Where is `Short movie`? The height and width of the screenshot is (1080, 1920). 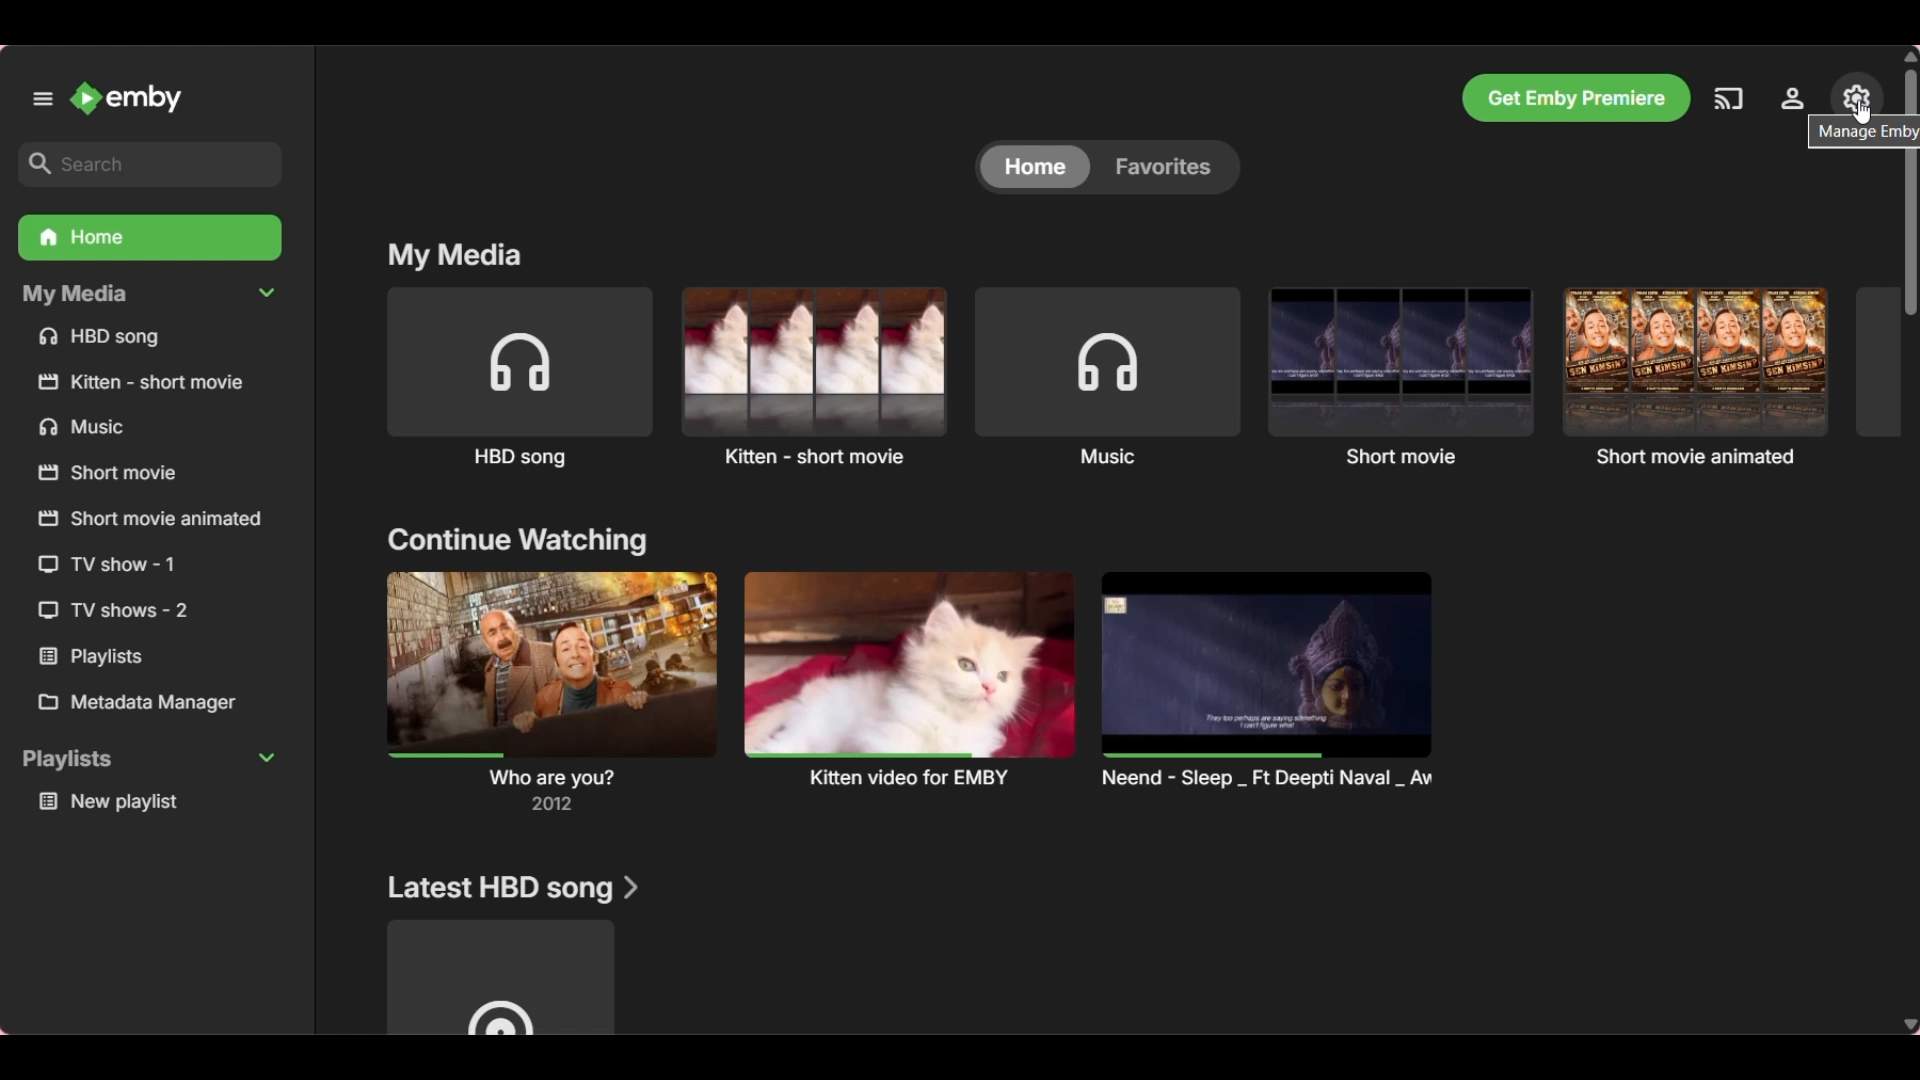
Short movie is located at coordinates (1695, 377).